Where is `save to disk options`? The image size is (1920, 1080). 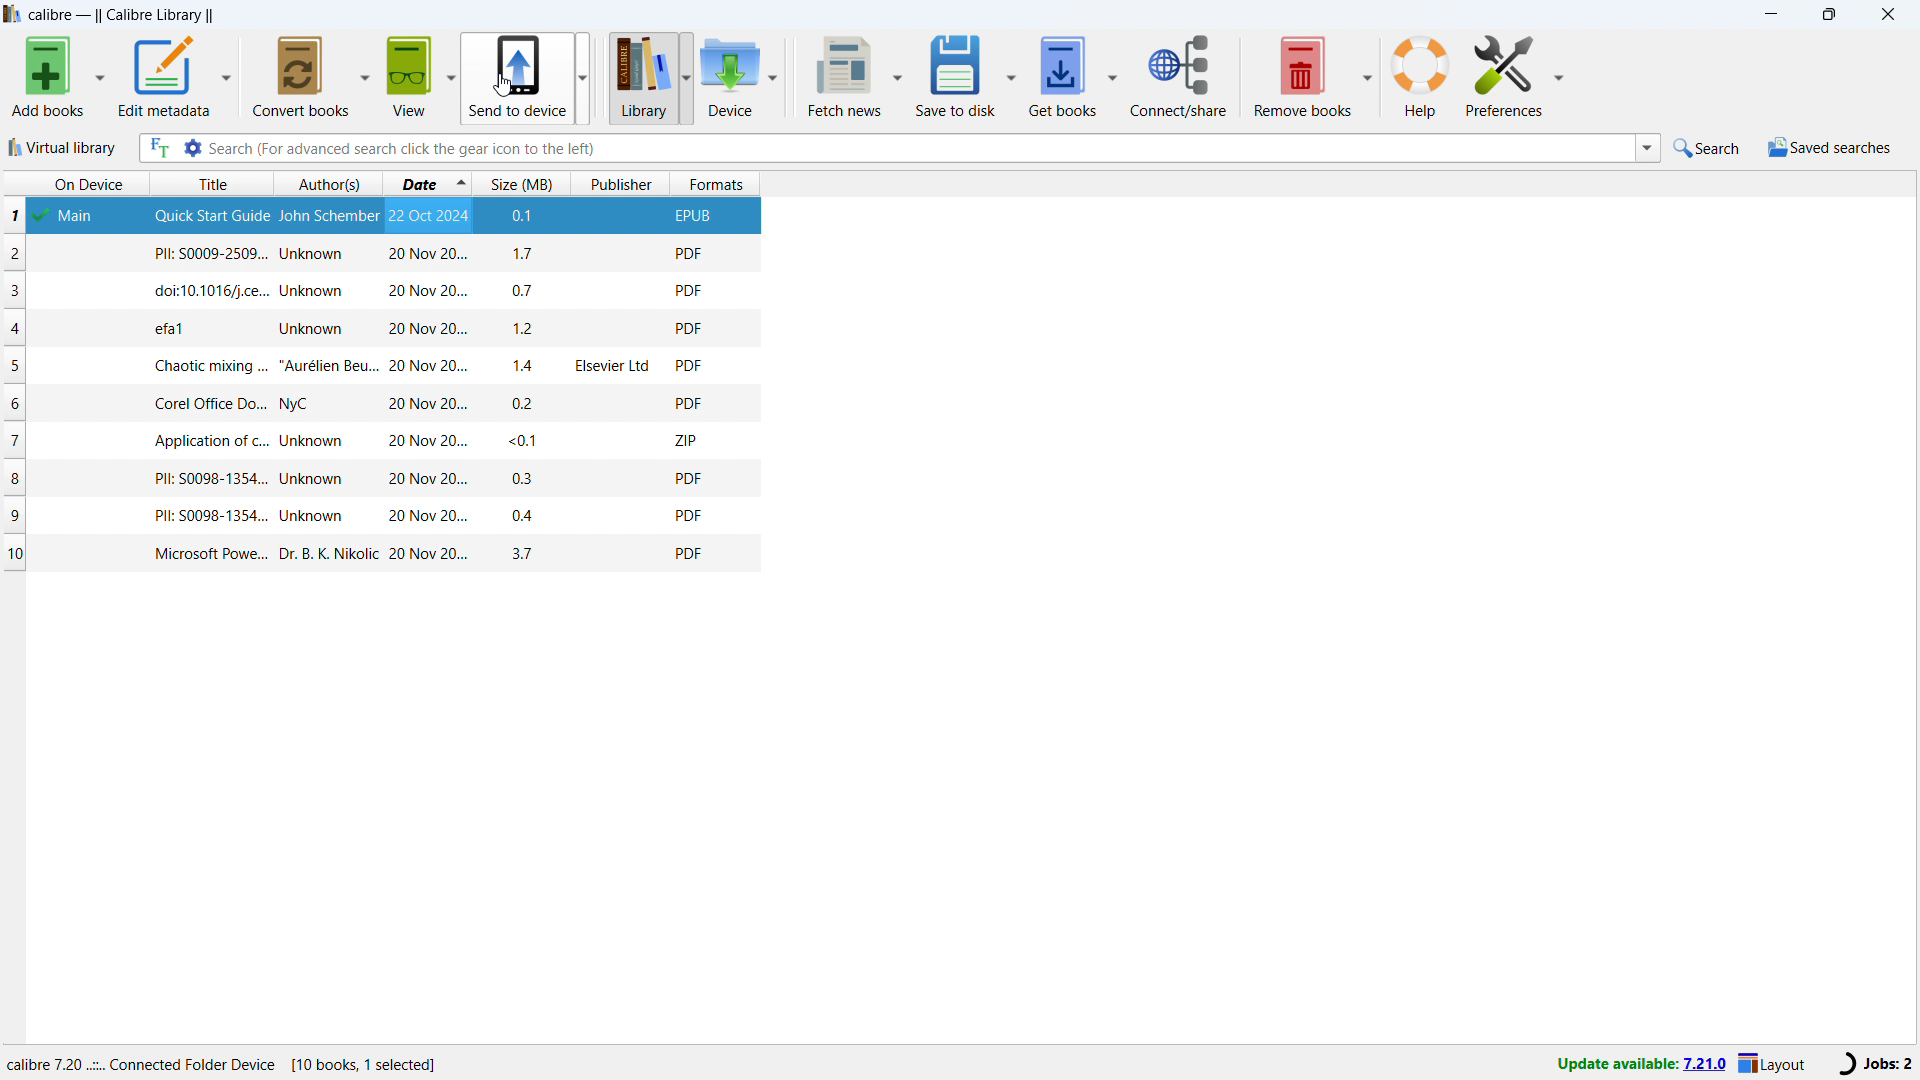 save to disk options is located at coordinates (1010, 74).